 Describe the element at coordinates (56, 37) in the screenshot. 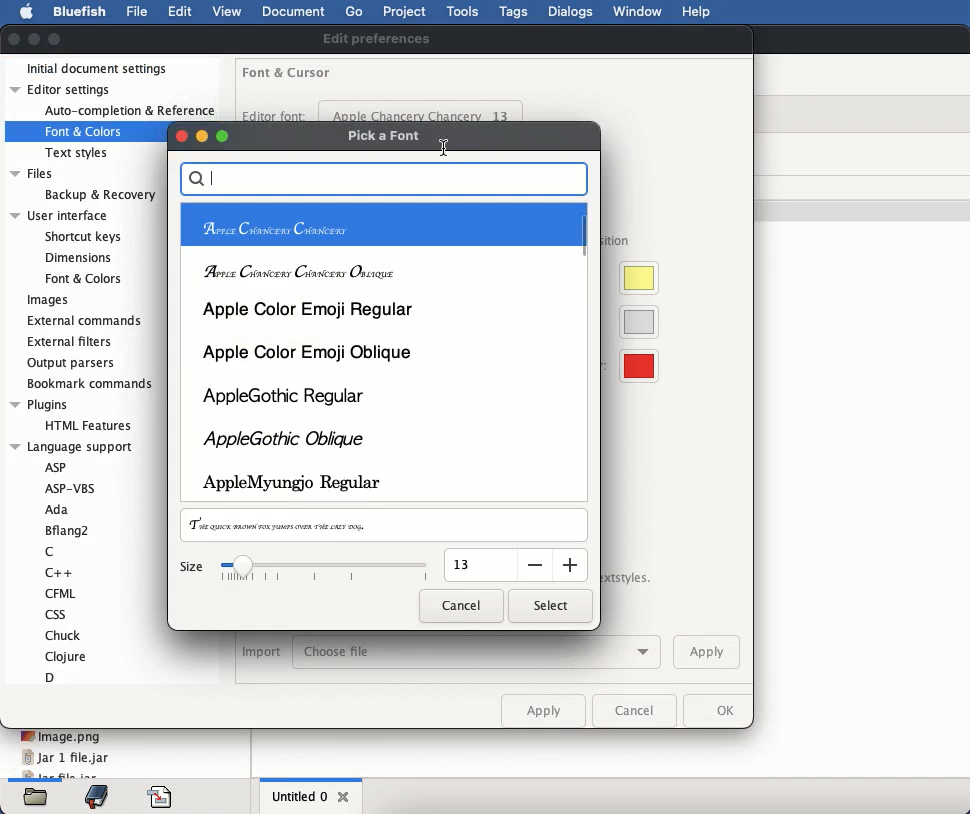

I see `maximize` at that location.